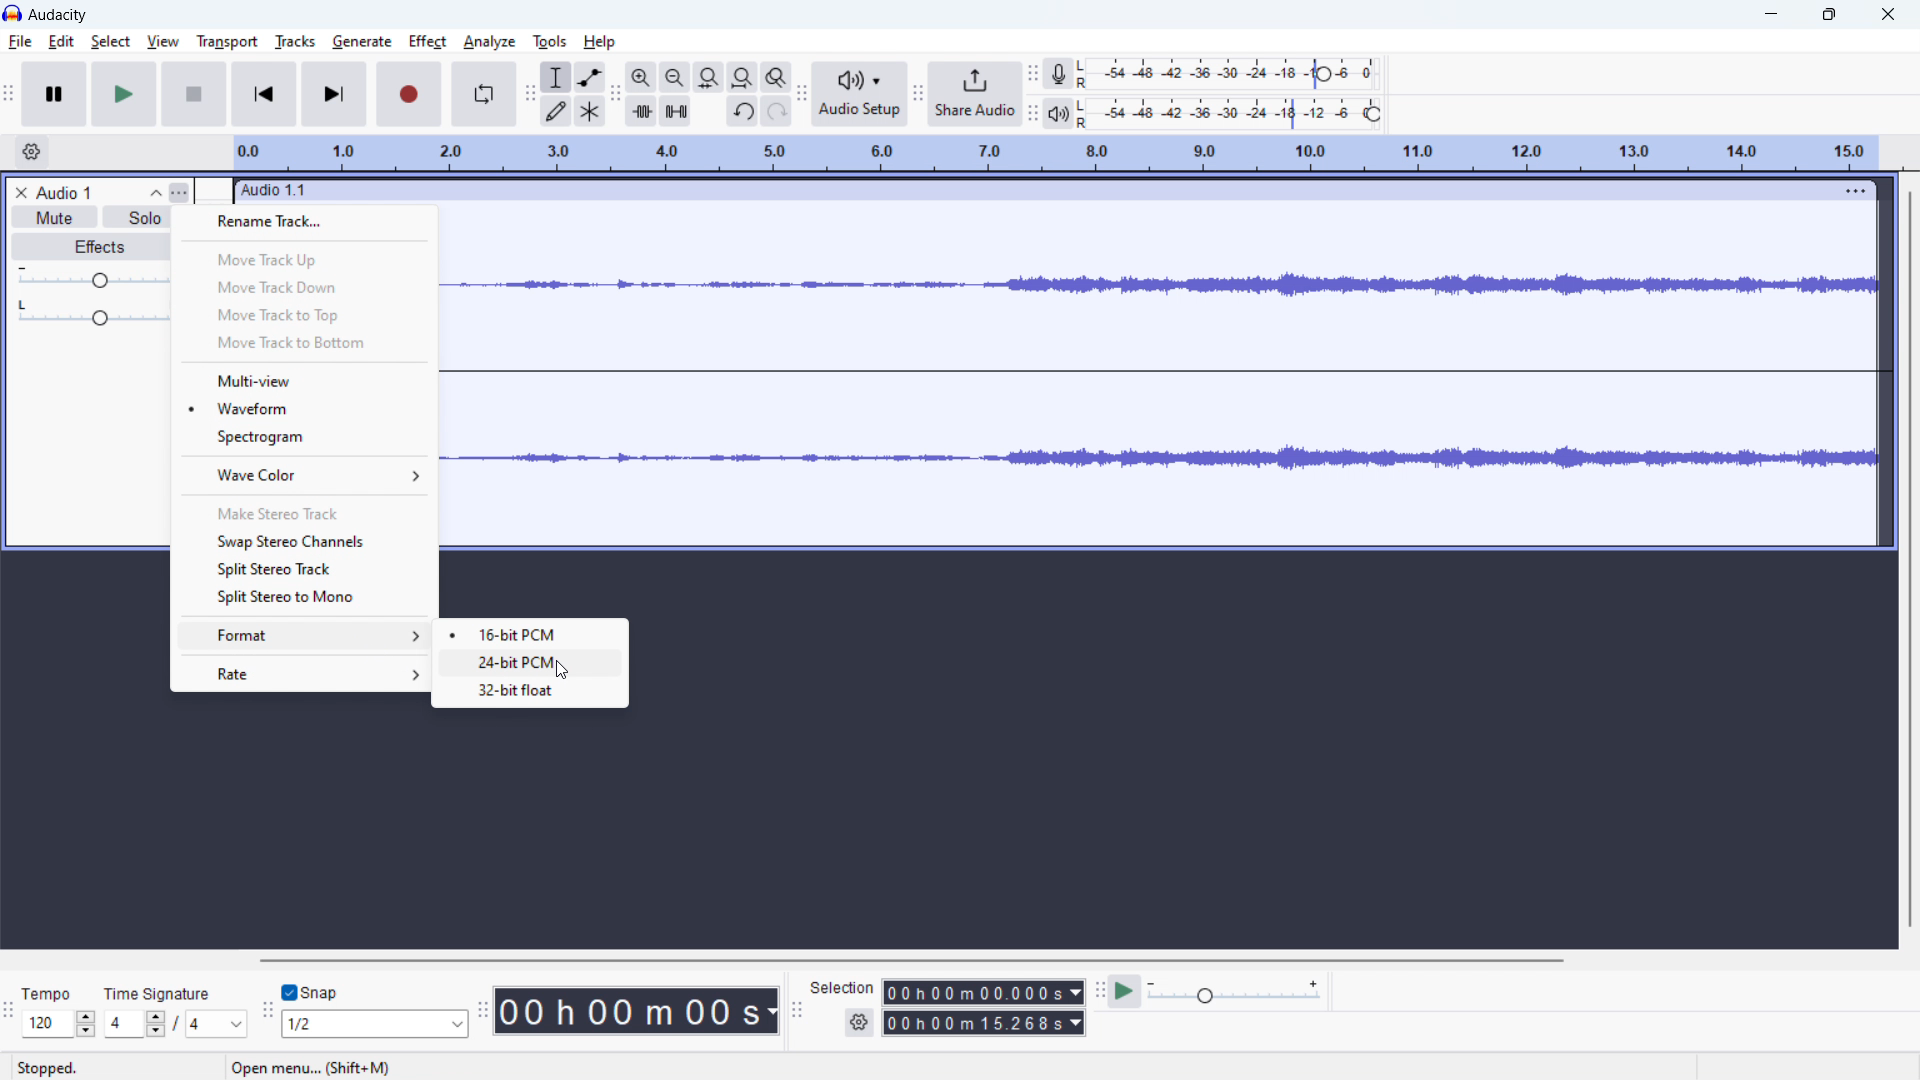  What do you see at coordinates (1907, 559) in the screenshot?
I see `vertical scroll bar` at bounding box center [1907, 559].